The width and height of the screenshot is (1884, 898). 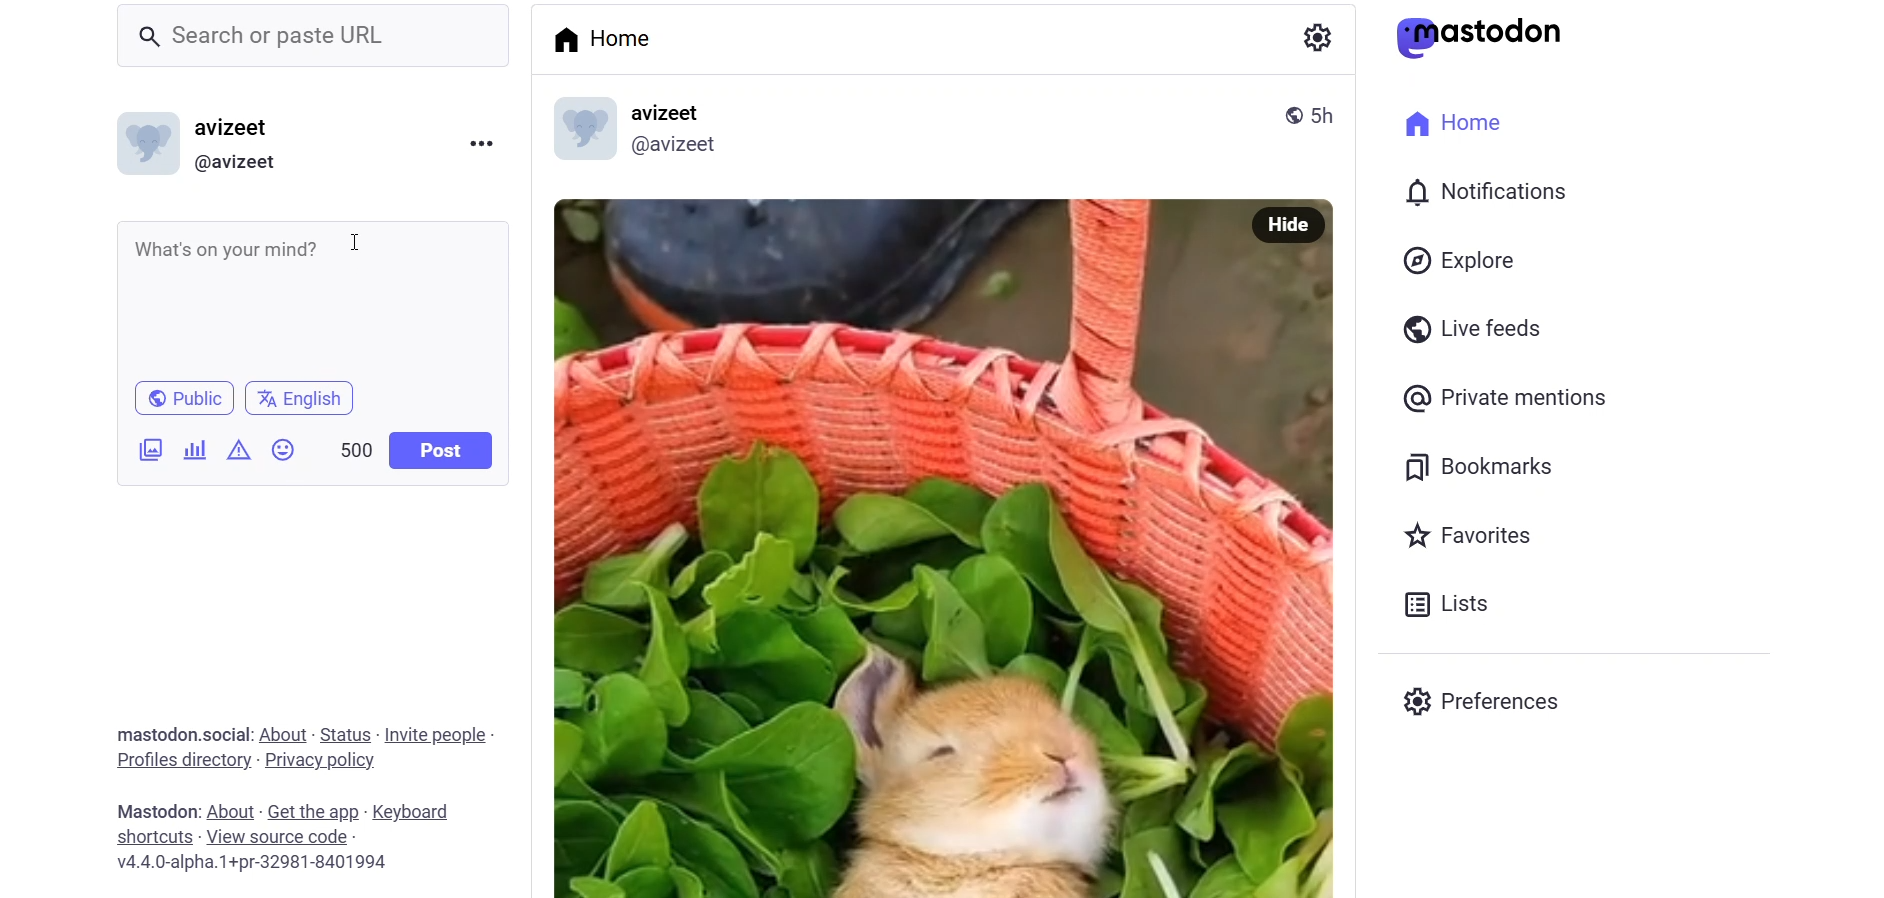 What do you see at coordinates (1475, 539) in the screenshot?
I see `favorites` at bounding box center [1475, 539].